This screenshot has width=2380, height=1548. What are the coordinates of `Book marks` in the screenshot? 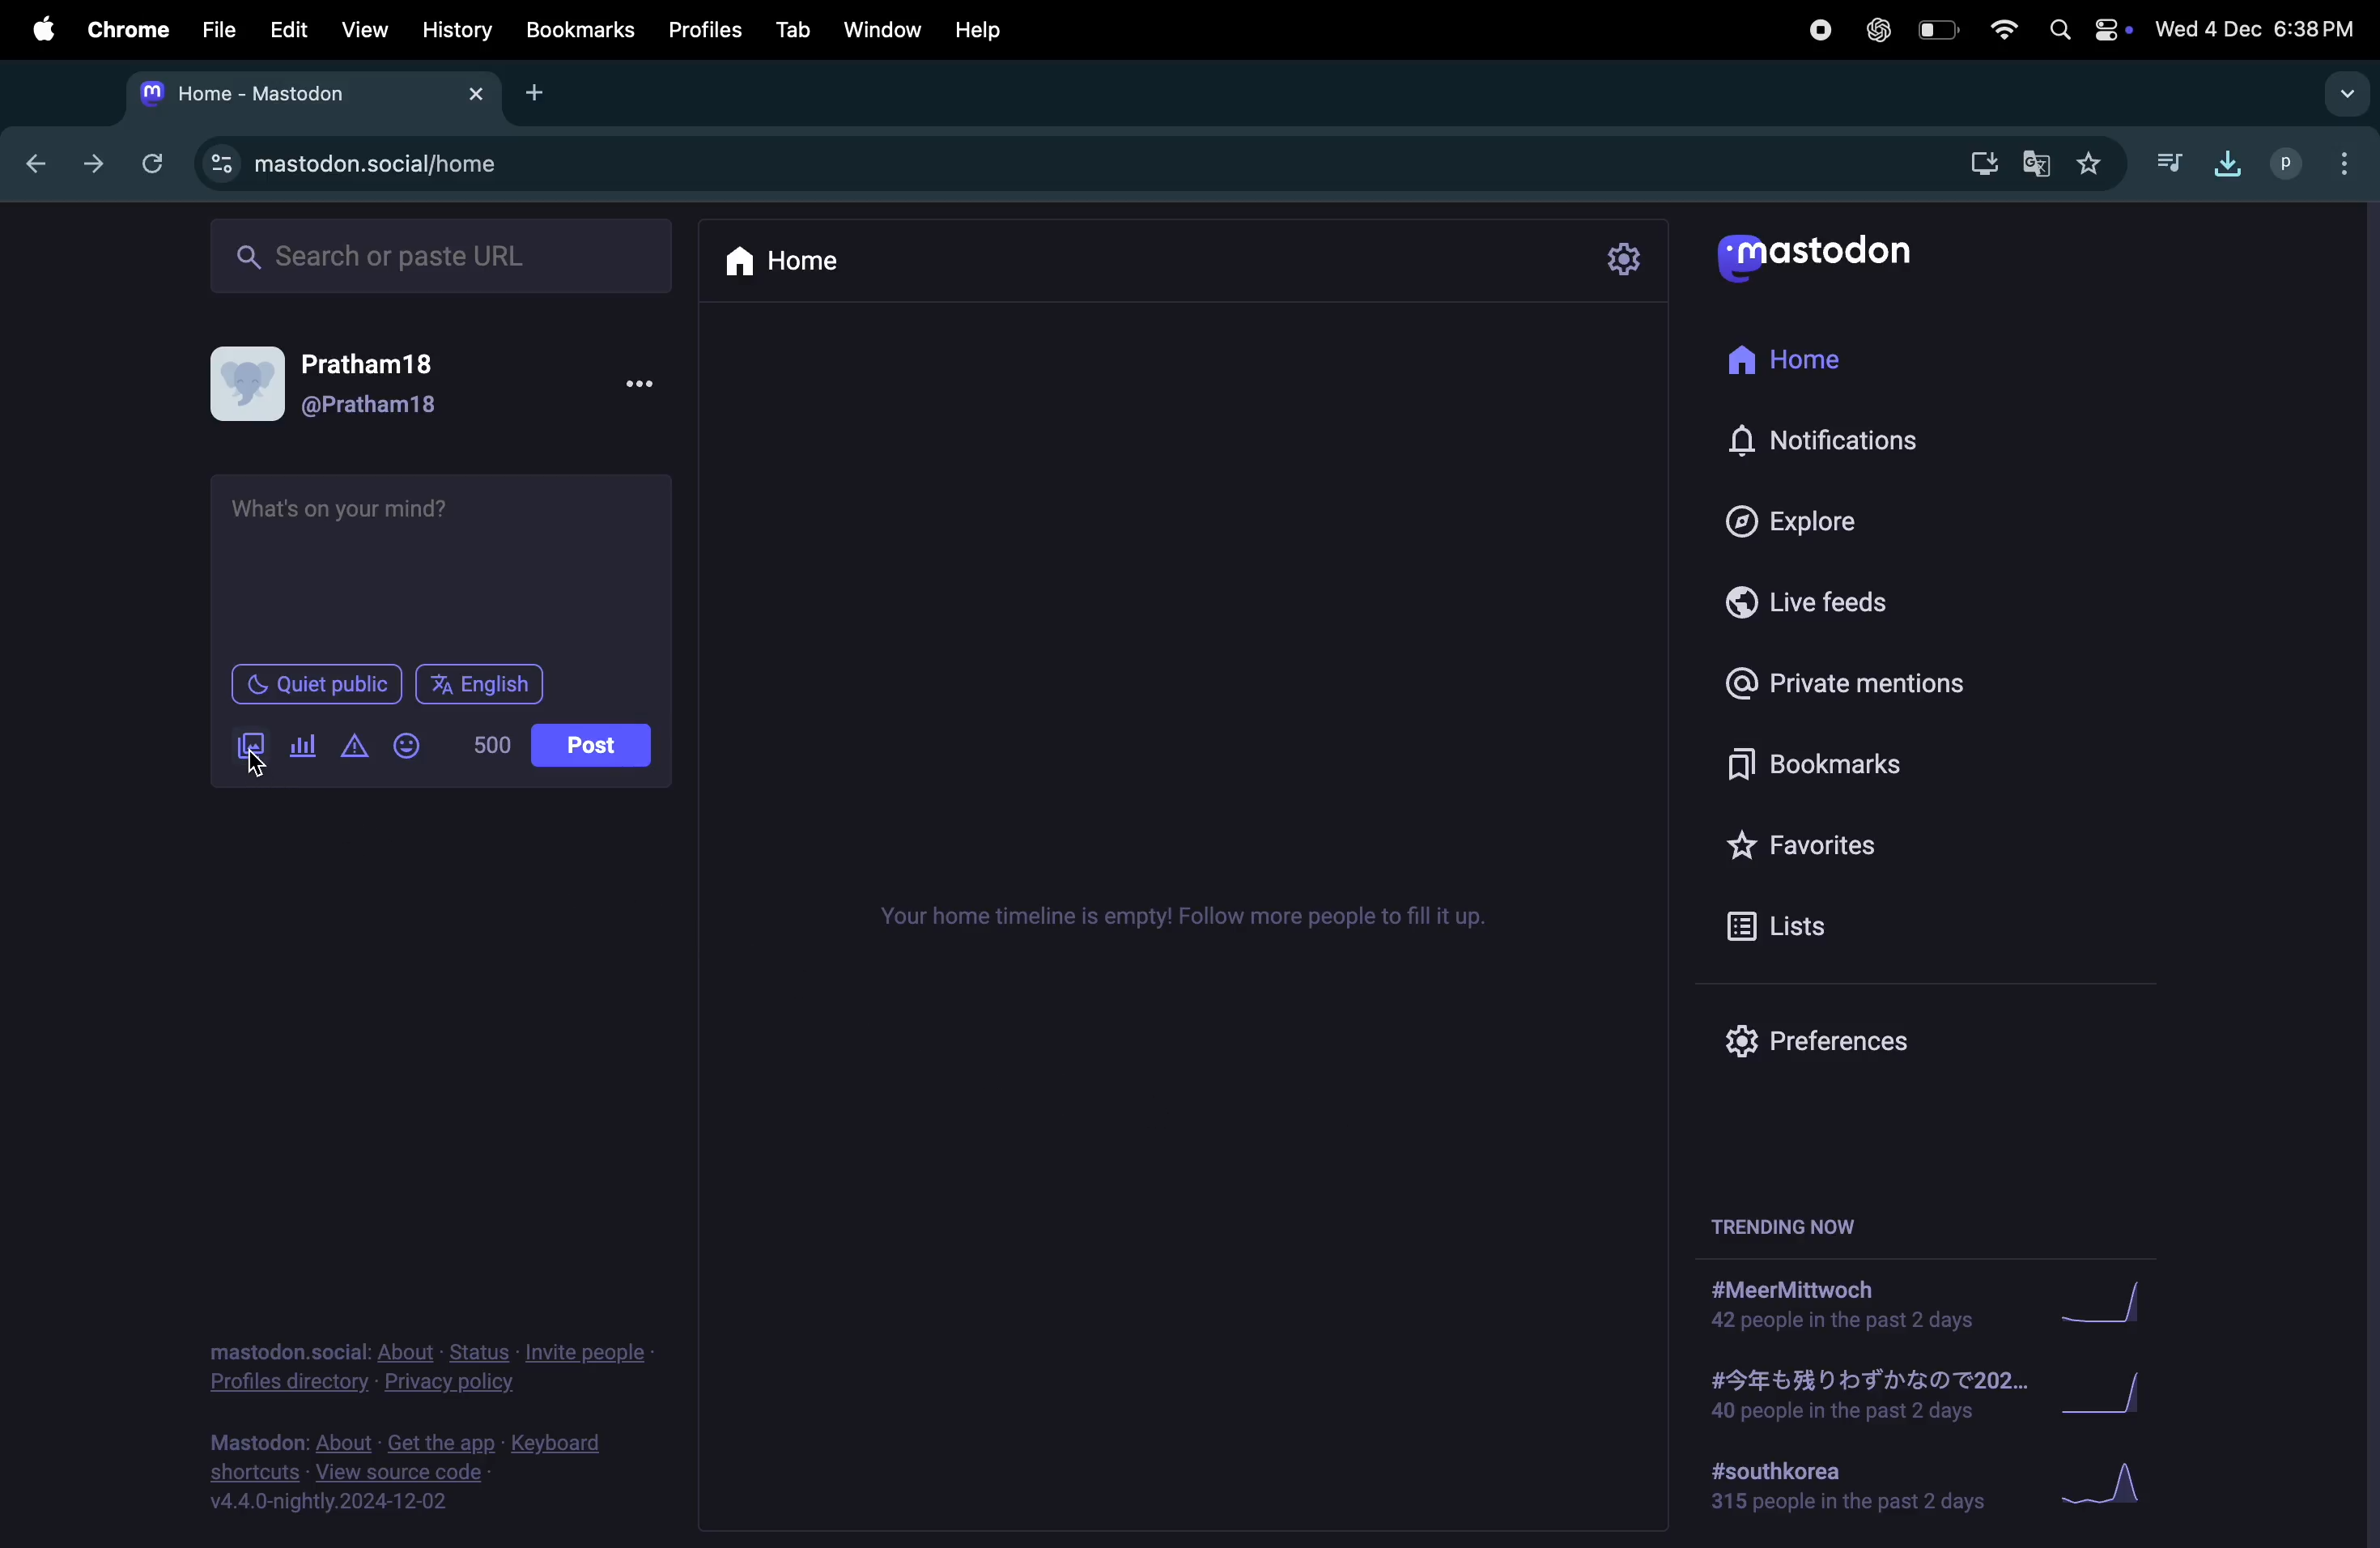 It's located at (1815, 766).